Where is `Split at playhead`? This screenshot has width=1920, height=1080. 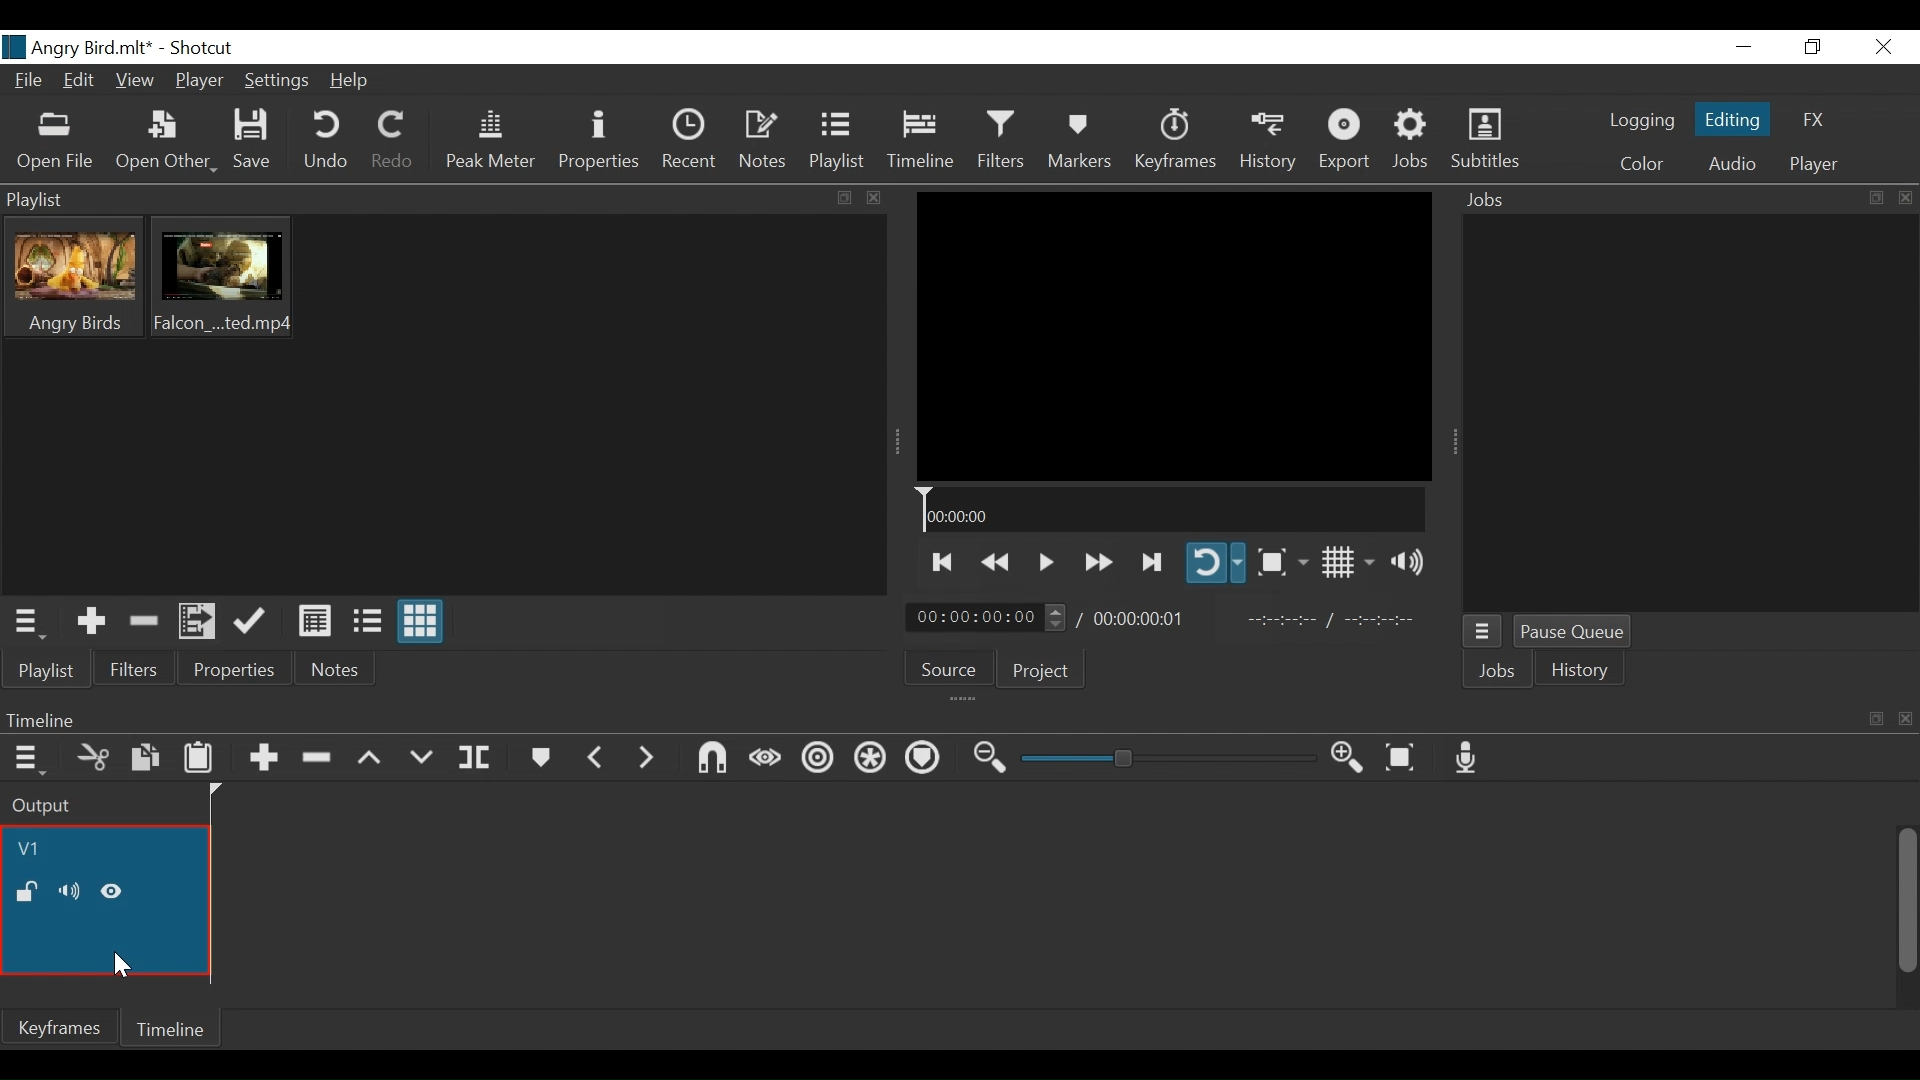 Split at playhead is located at coordinates (475, 757).